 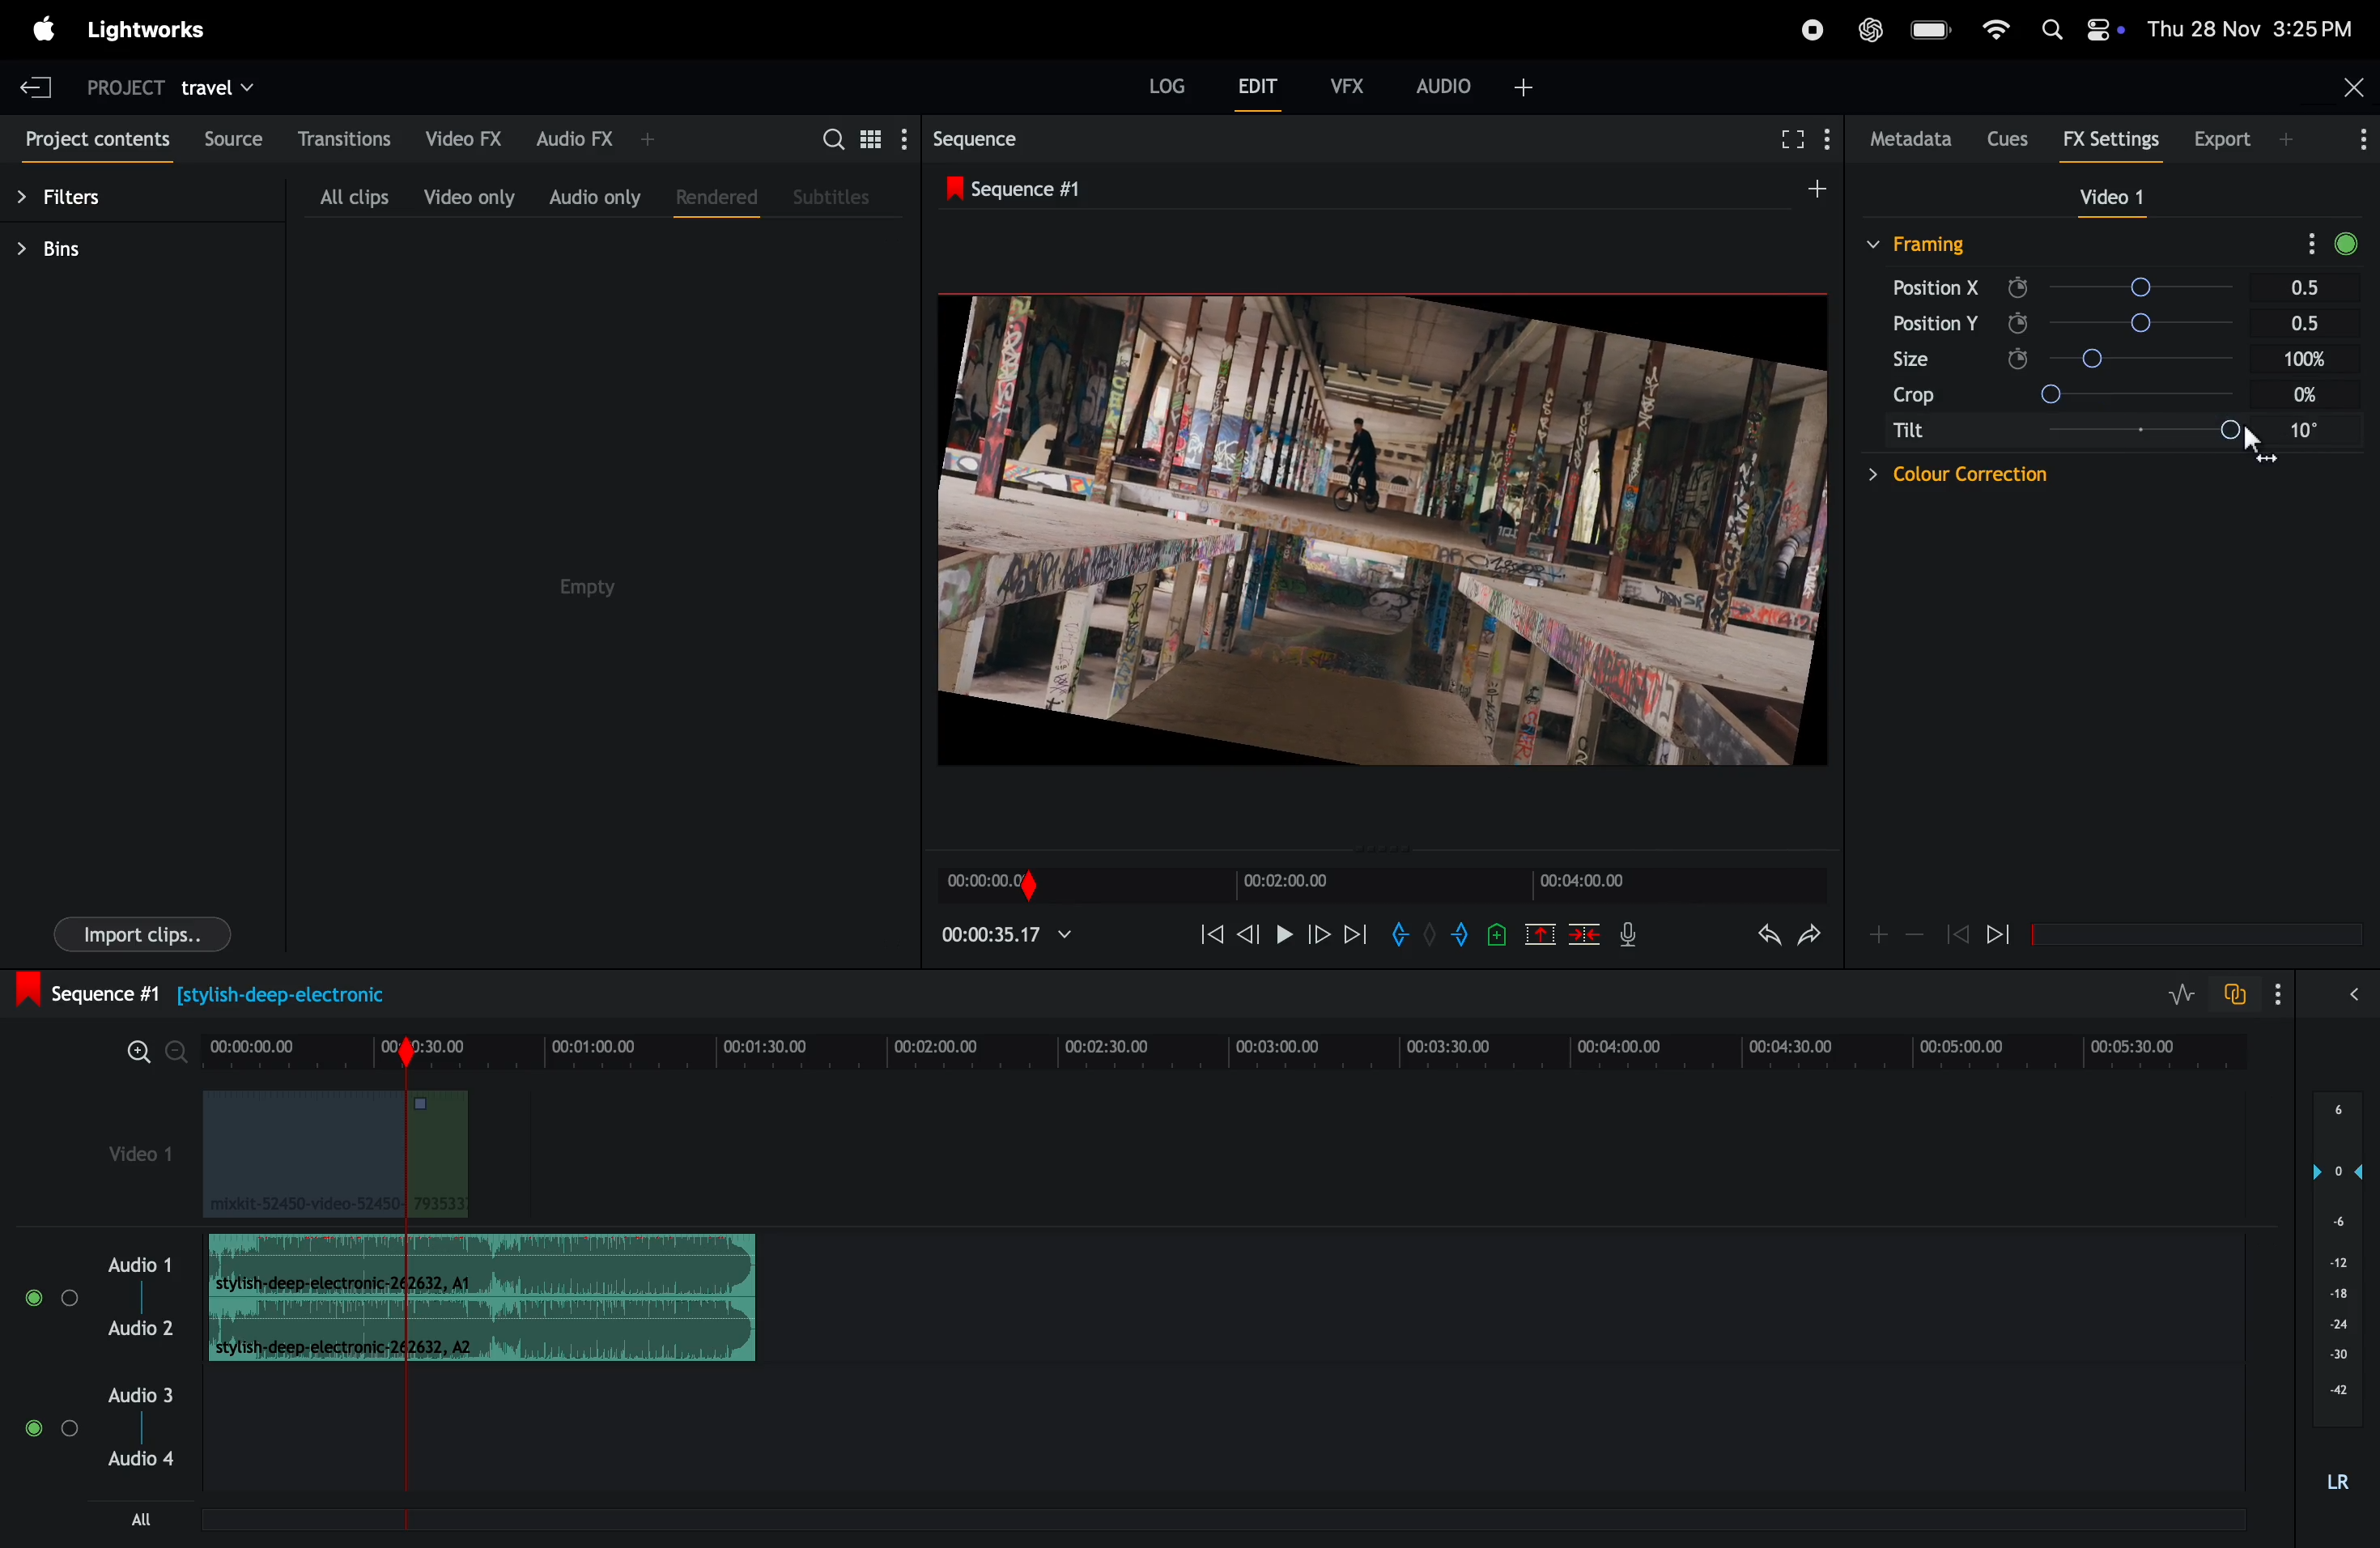 What do you see at coordinates (79, 191) in the screenshot?
I see `filters` at bounding box center [79, 191].